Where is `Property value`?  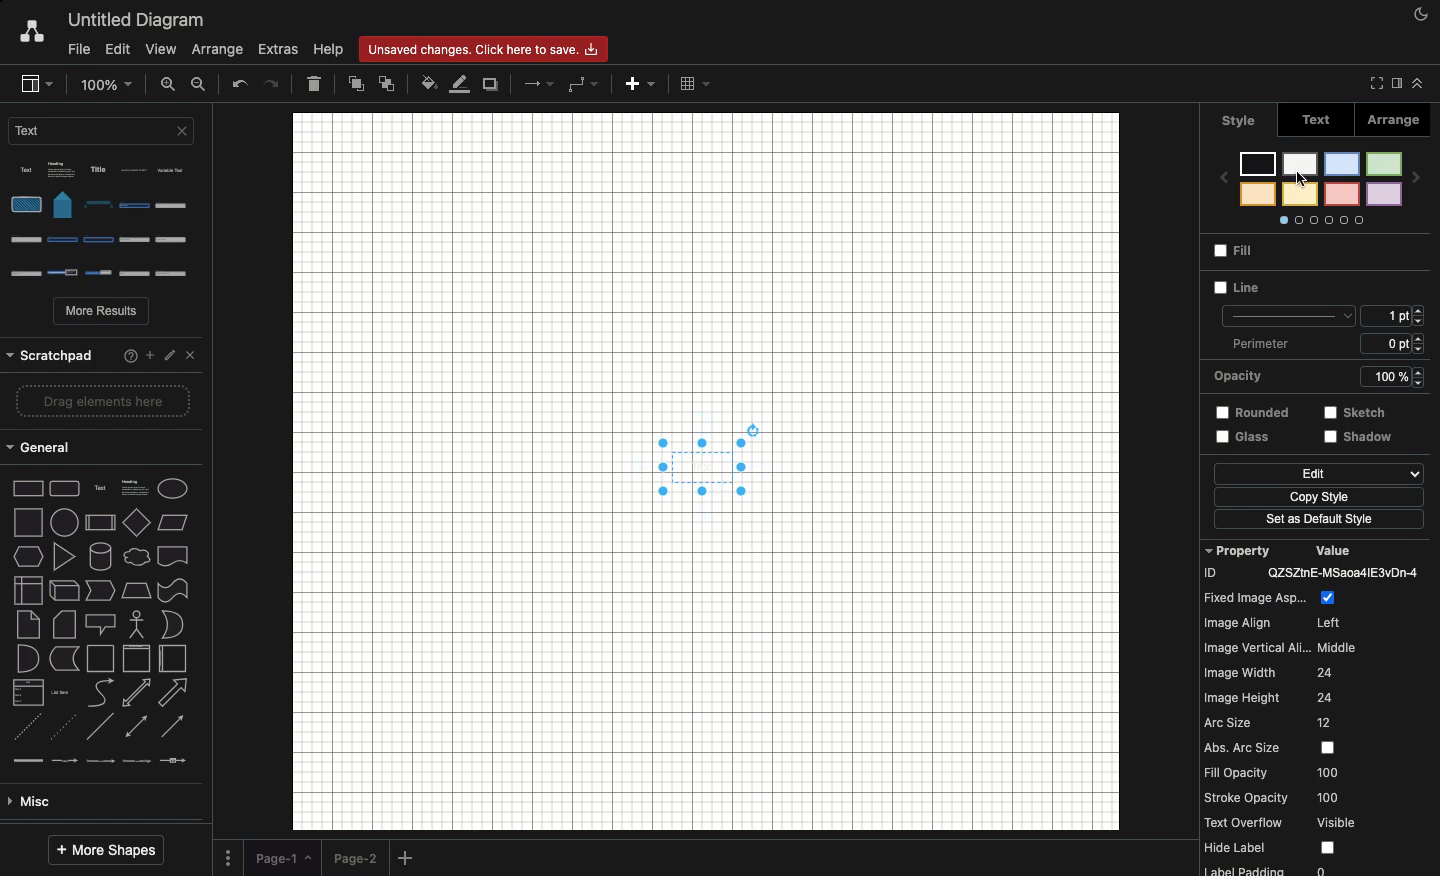
Property value is located at coordinates (1320, 708).